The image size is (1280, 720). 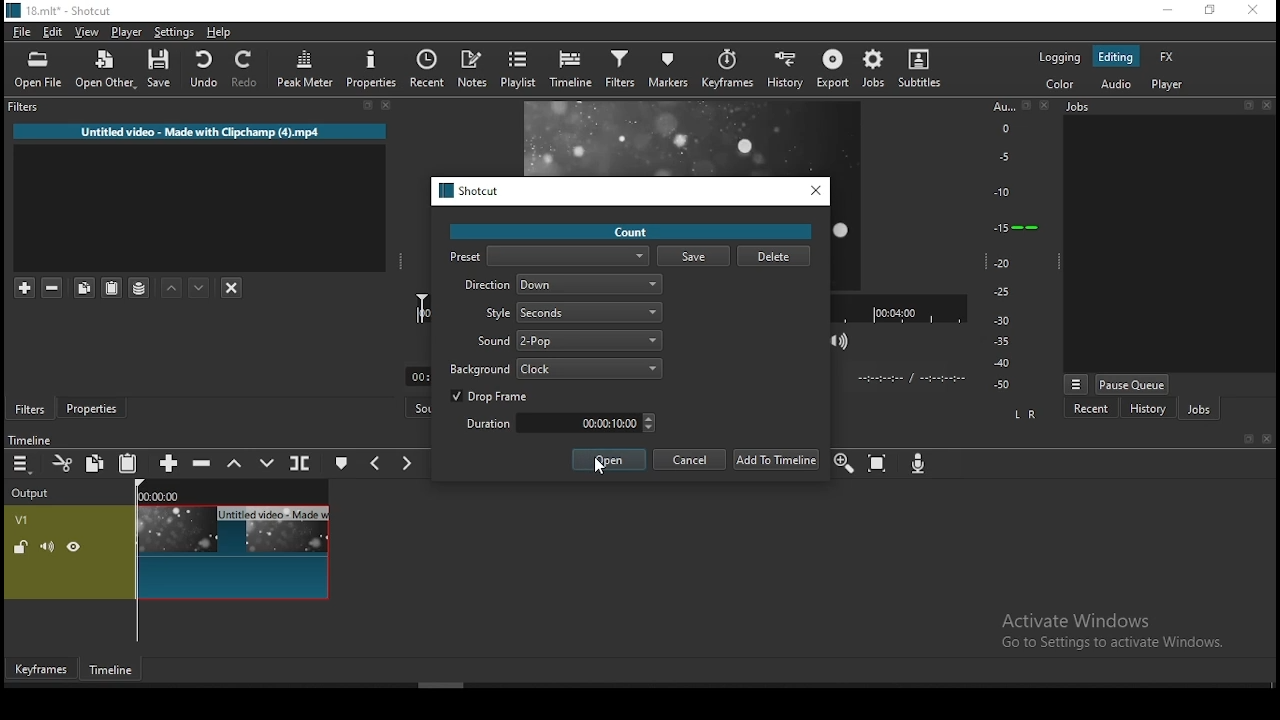 What do you see at coordinates (1247, 439) in the screenshot?
I see `bookmark` at bounding box center [1247, 439].